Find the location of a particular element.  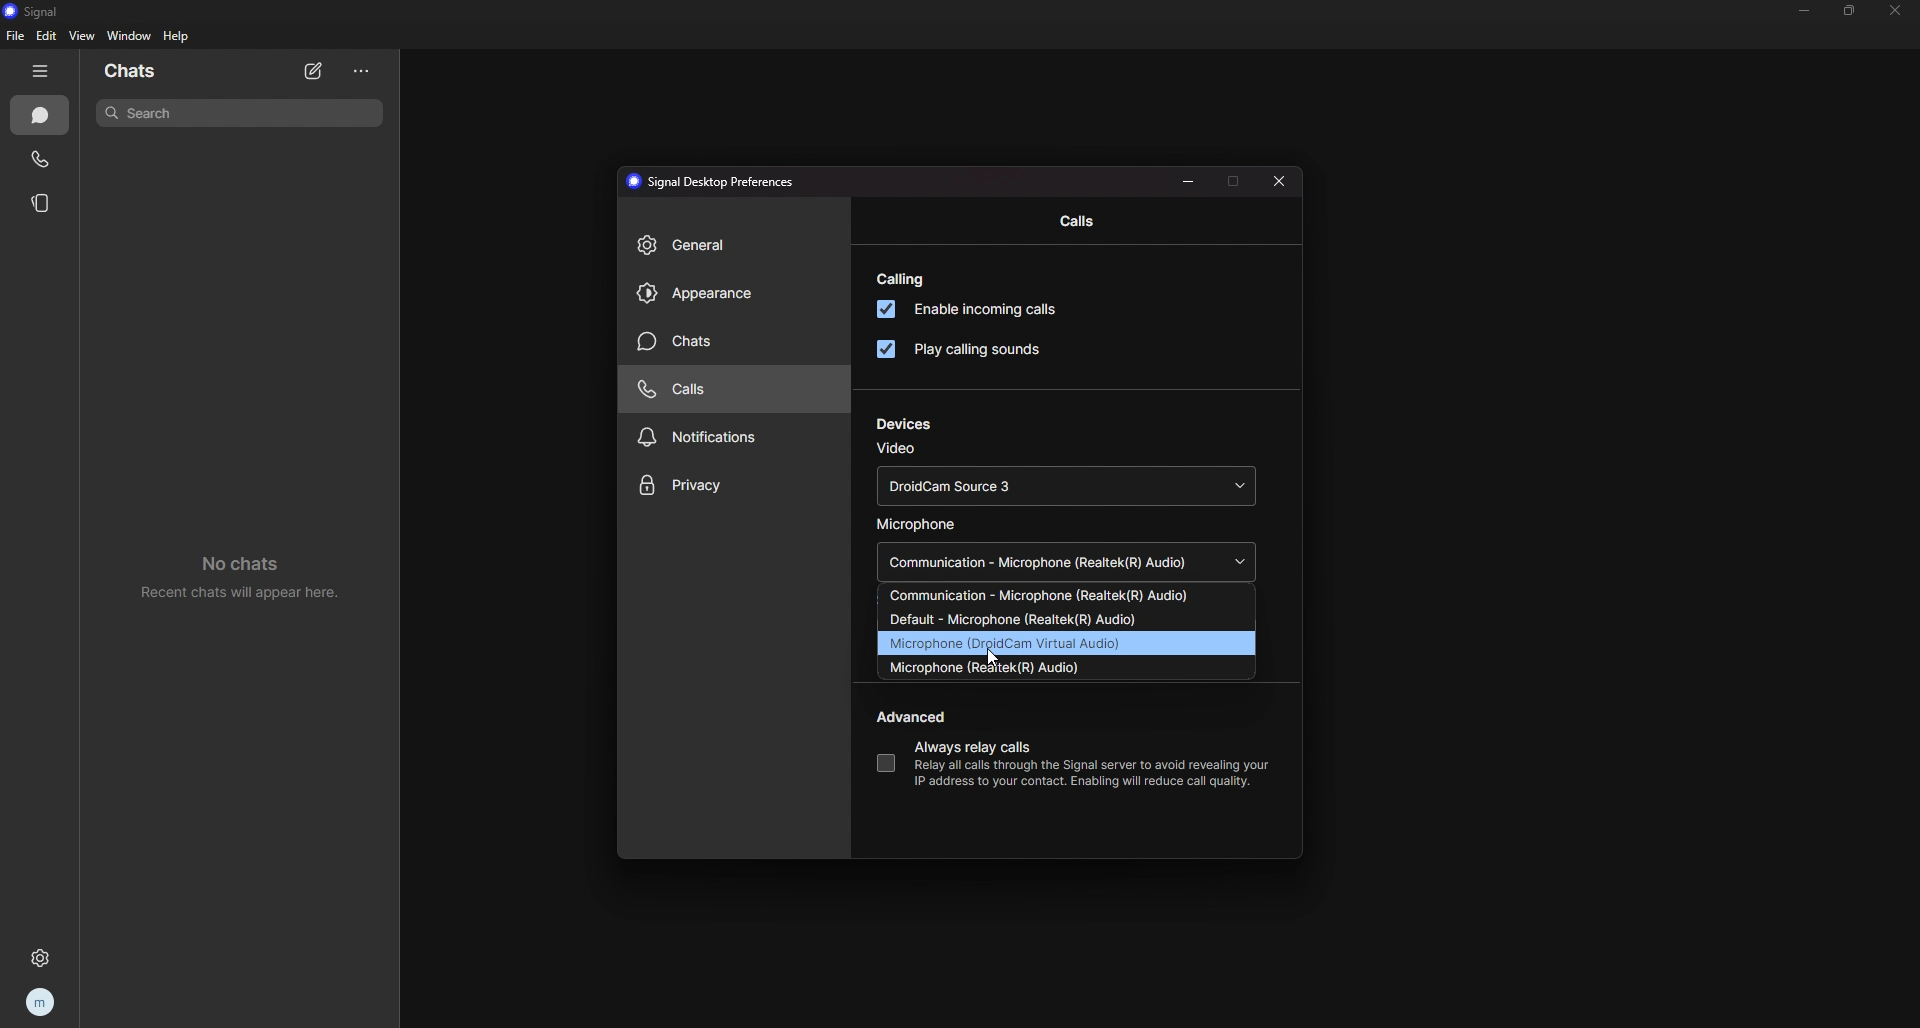

calling is located at coordinates (905, 279).